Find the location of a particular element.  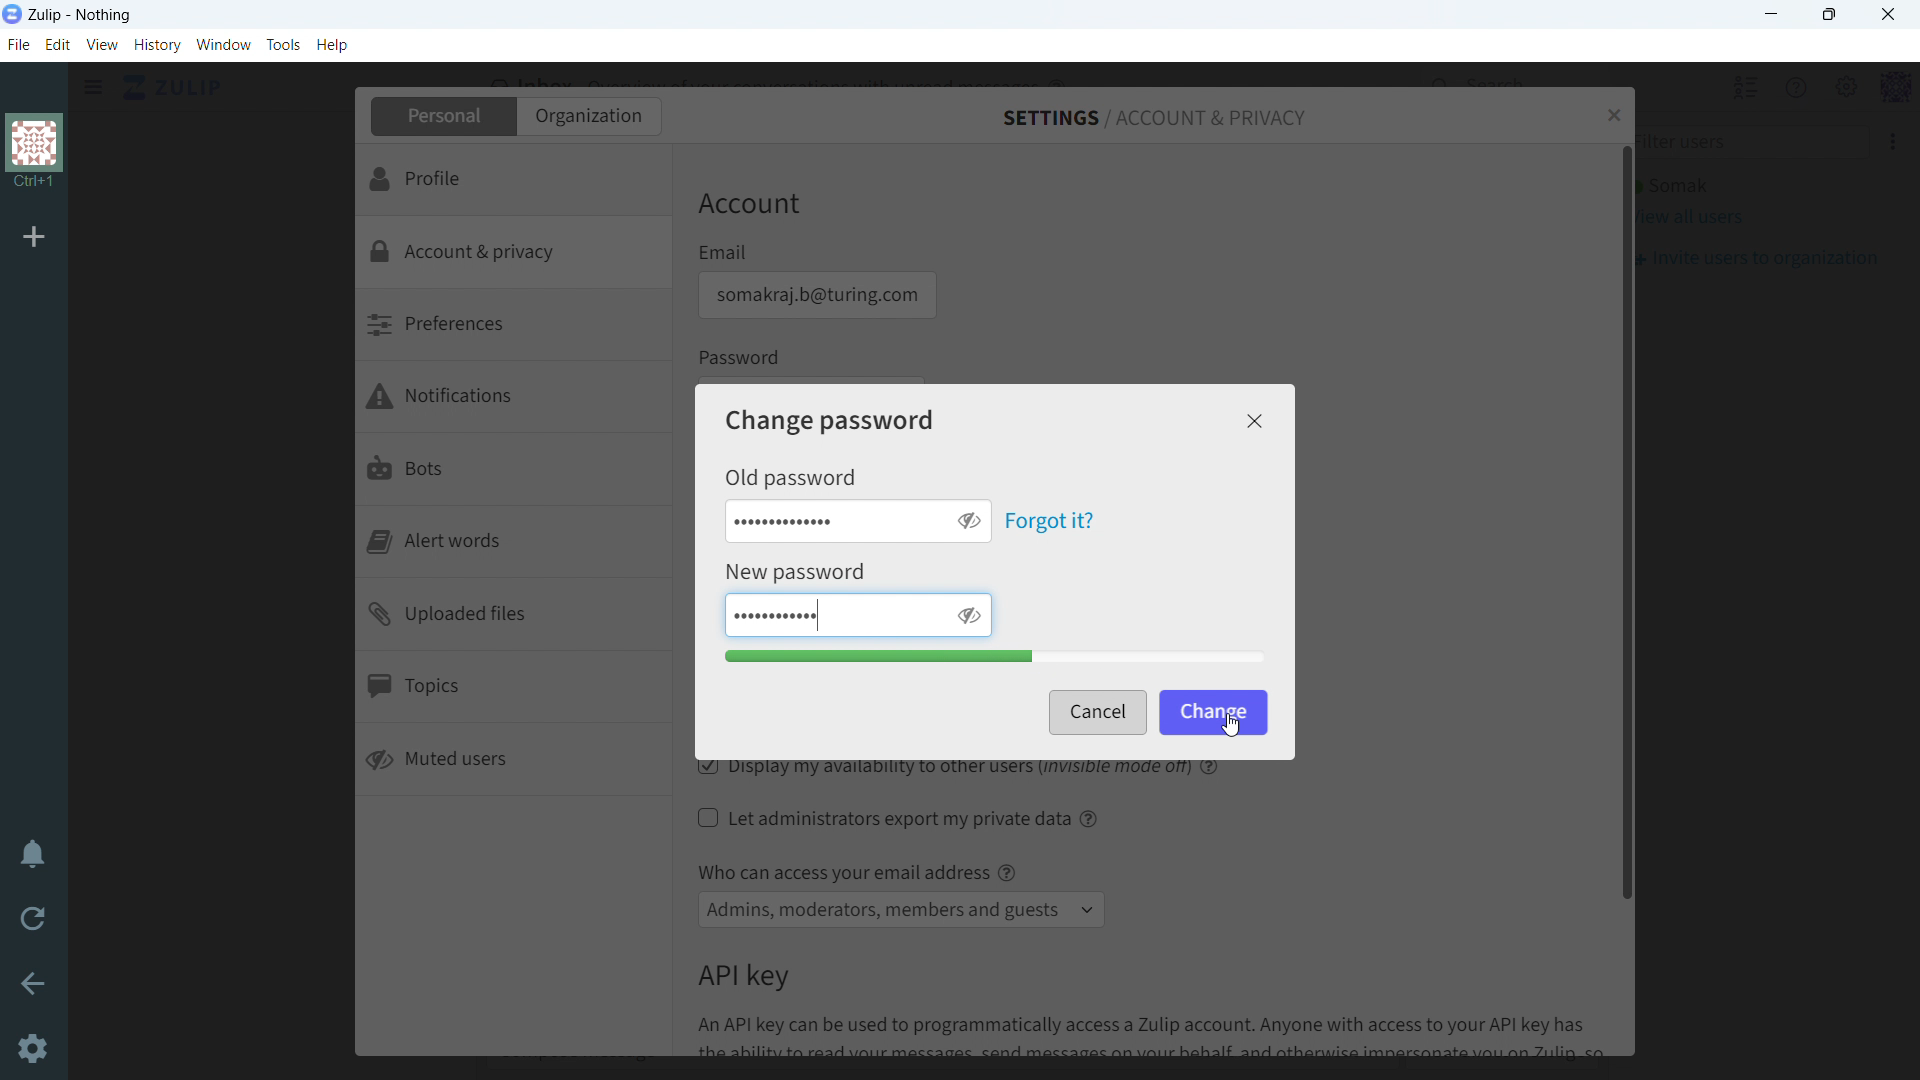

muted users is located at coordinates (514, 761).